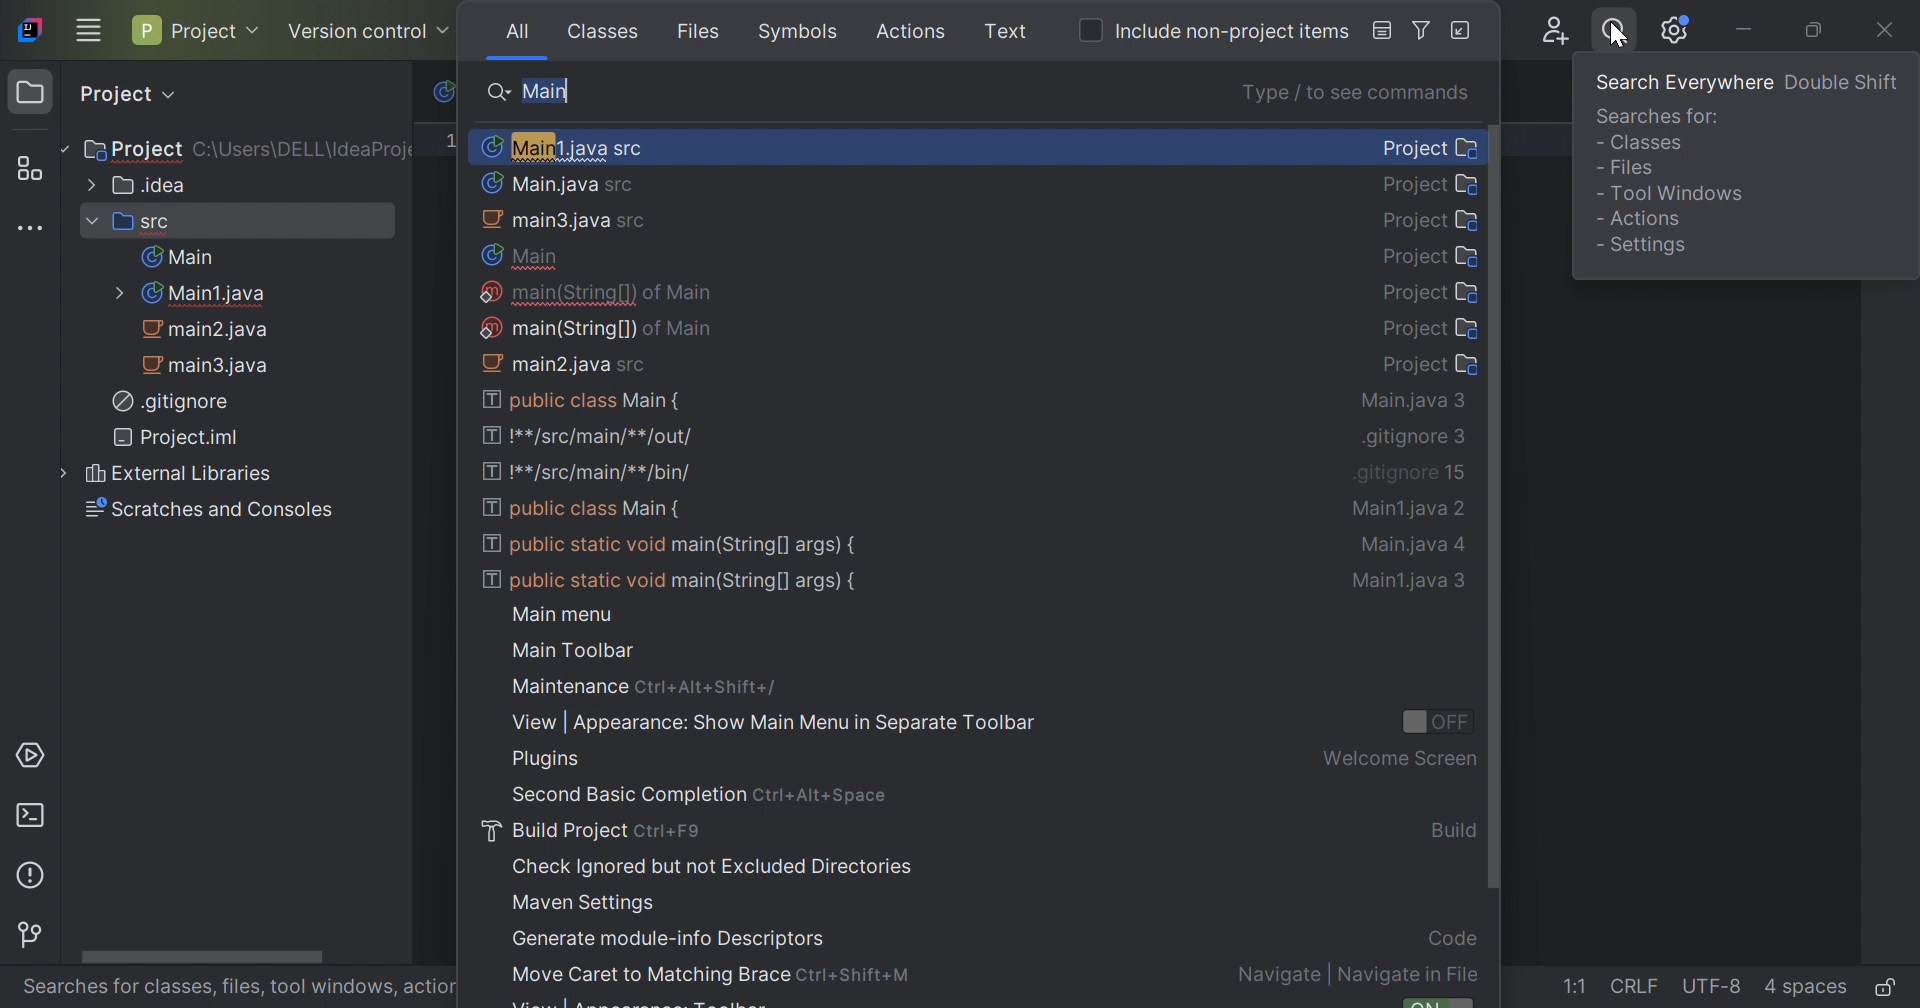 The image size is (1920, 1008). What do you see at coordinates (34, 29) in the screenshot?
I see `IntelliJ IDEA icon` at bounding box center [34, 29].